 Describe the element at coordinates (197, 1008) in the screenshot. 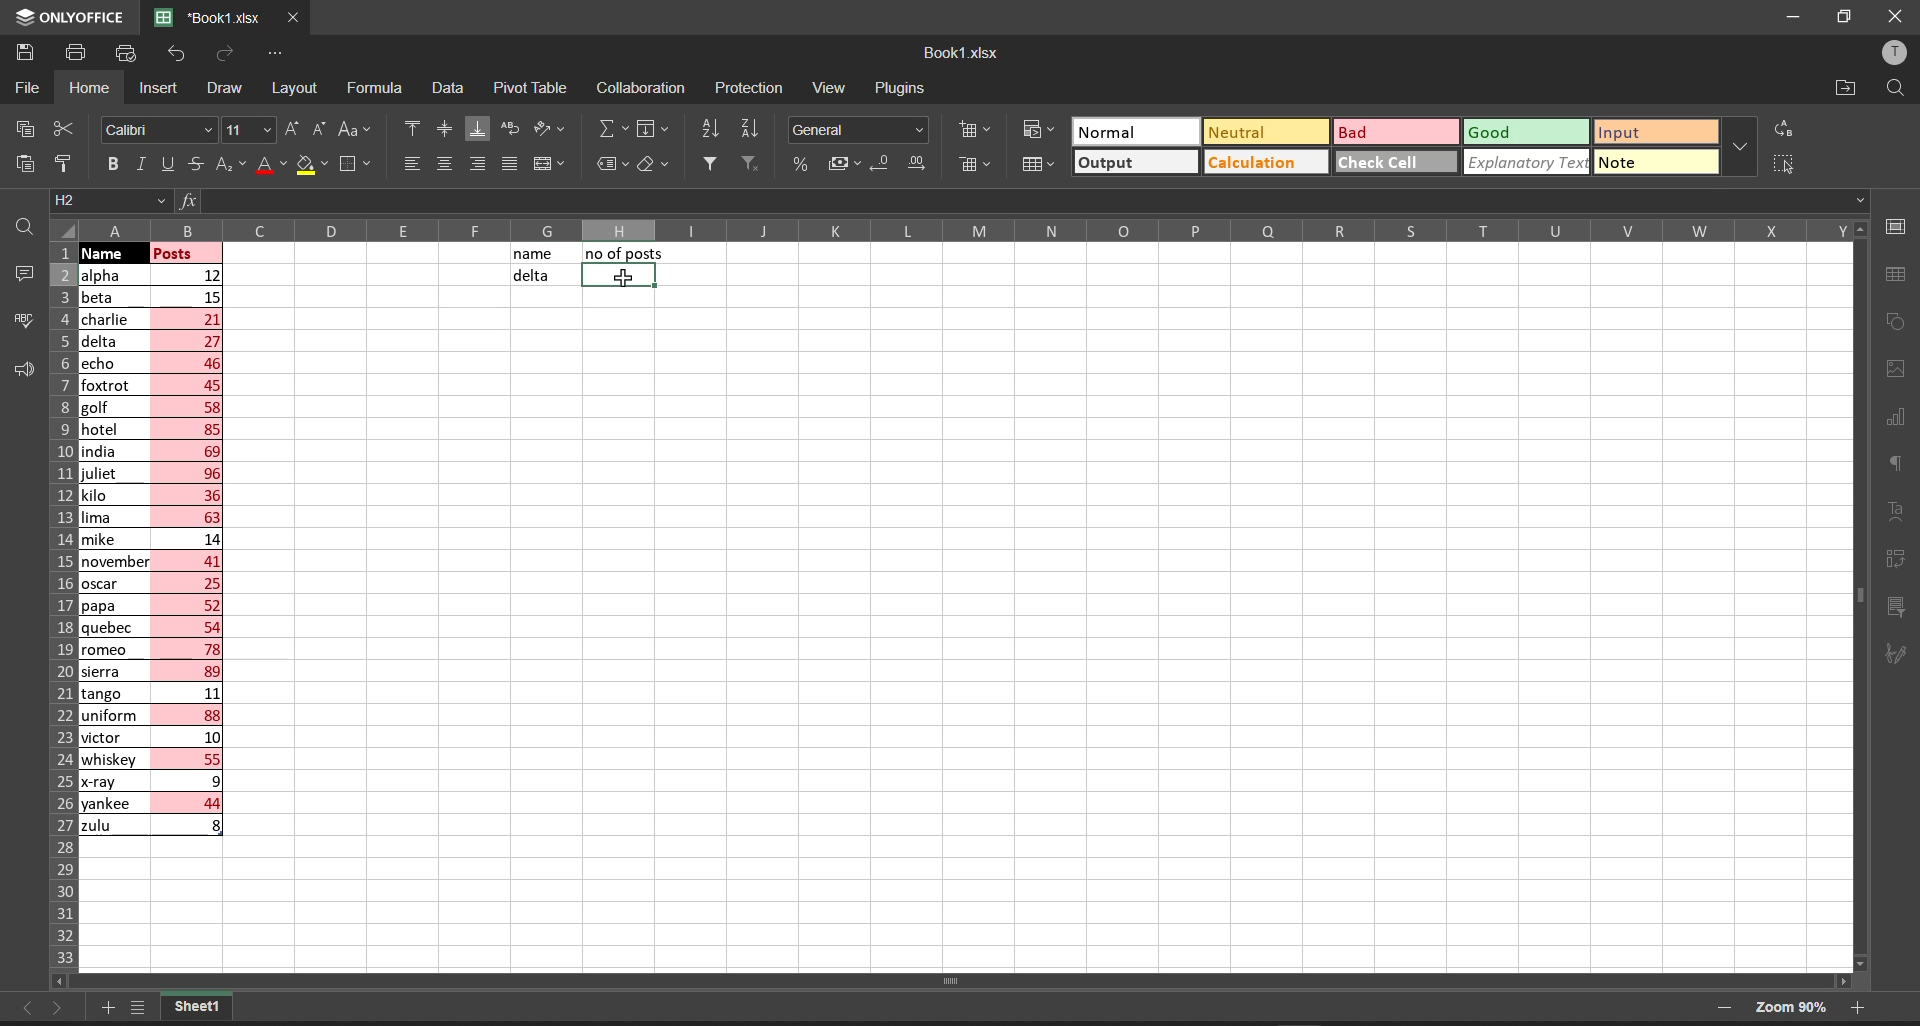

I see `sheet1` at that location.